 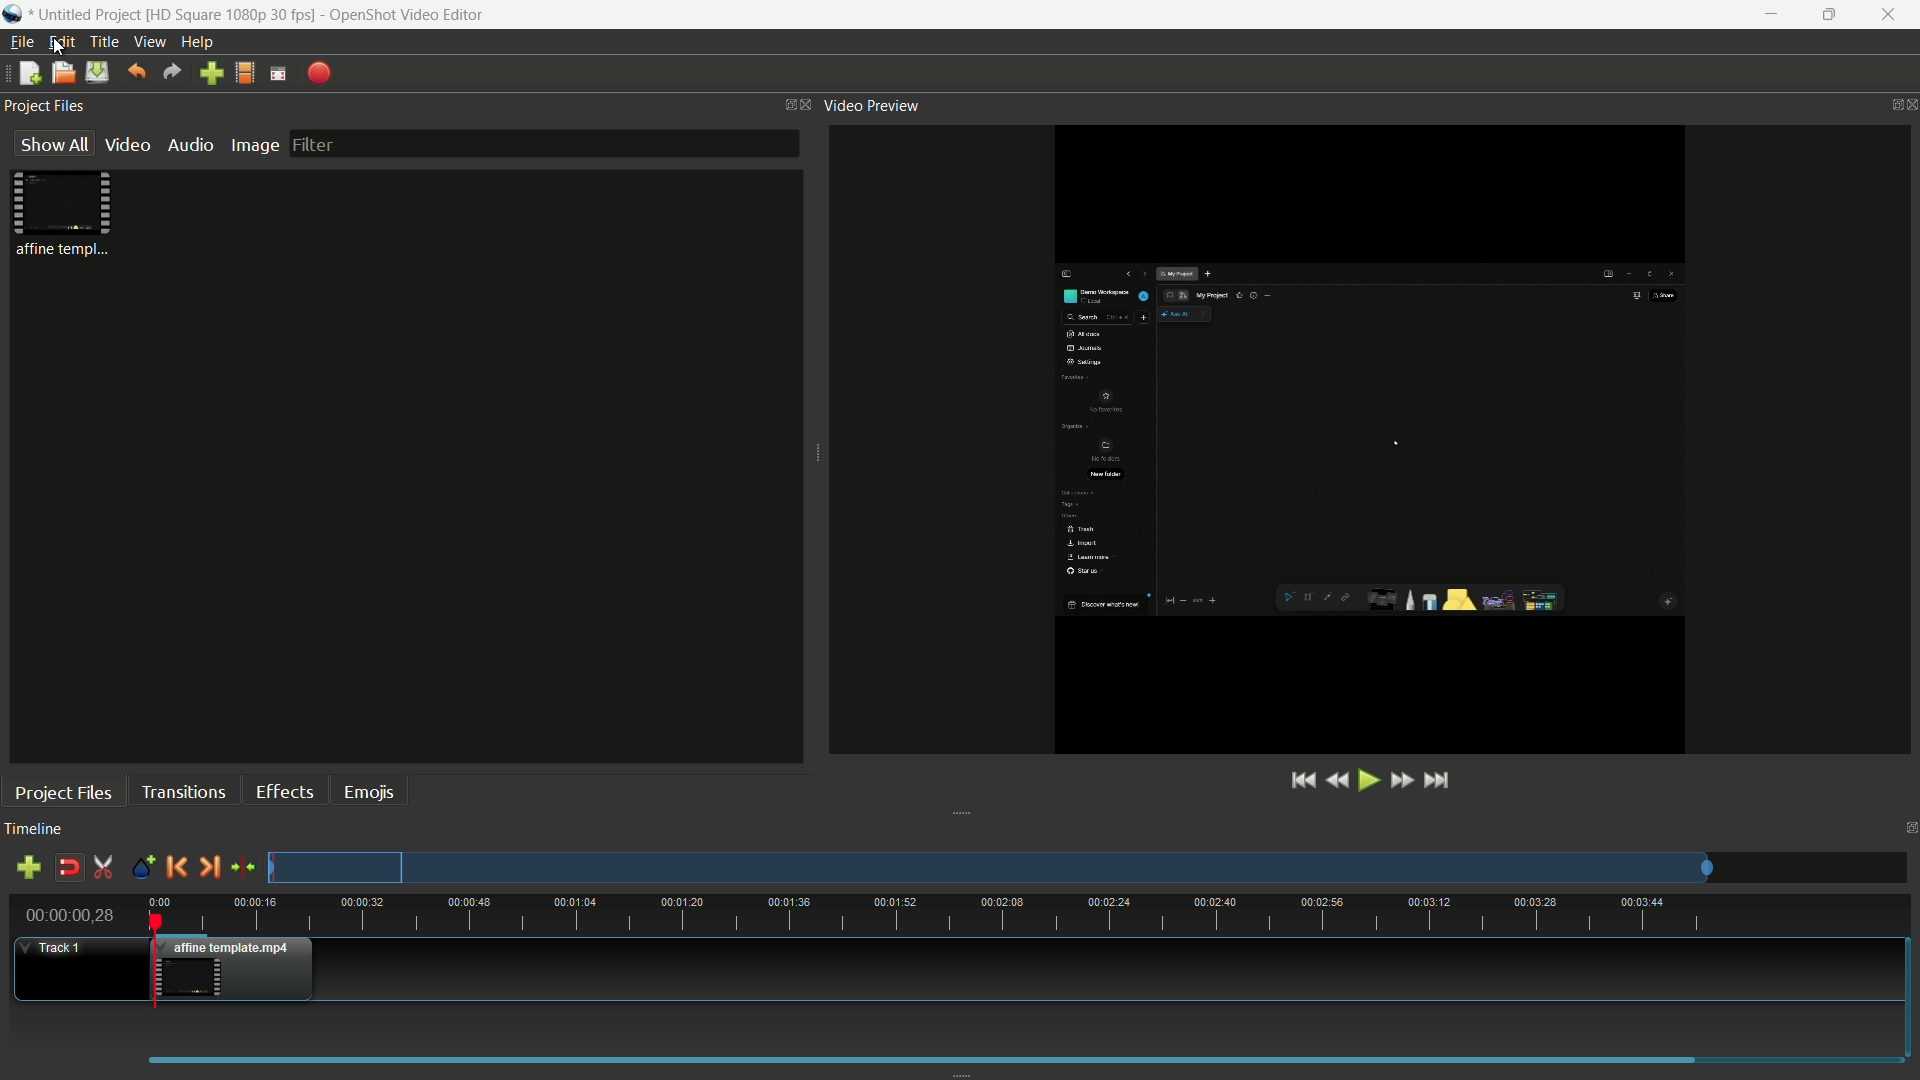 What do you see at coordinates (193, 145) in the screenshot?
I see `audio` at bounding box center [193, 145].